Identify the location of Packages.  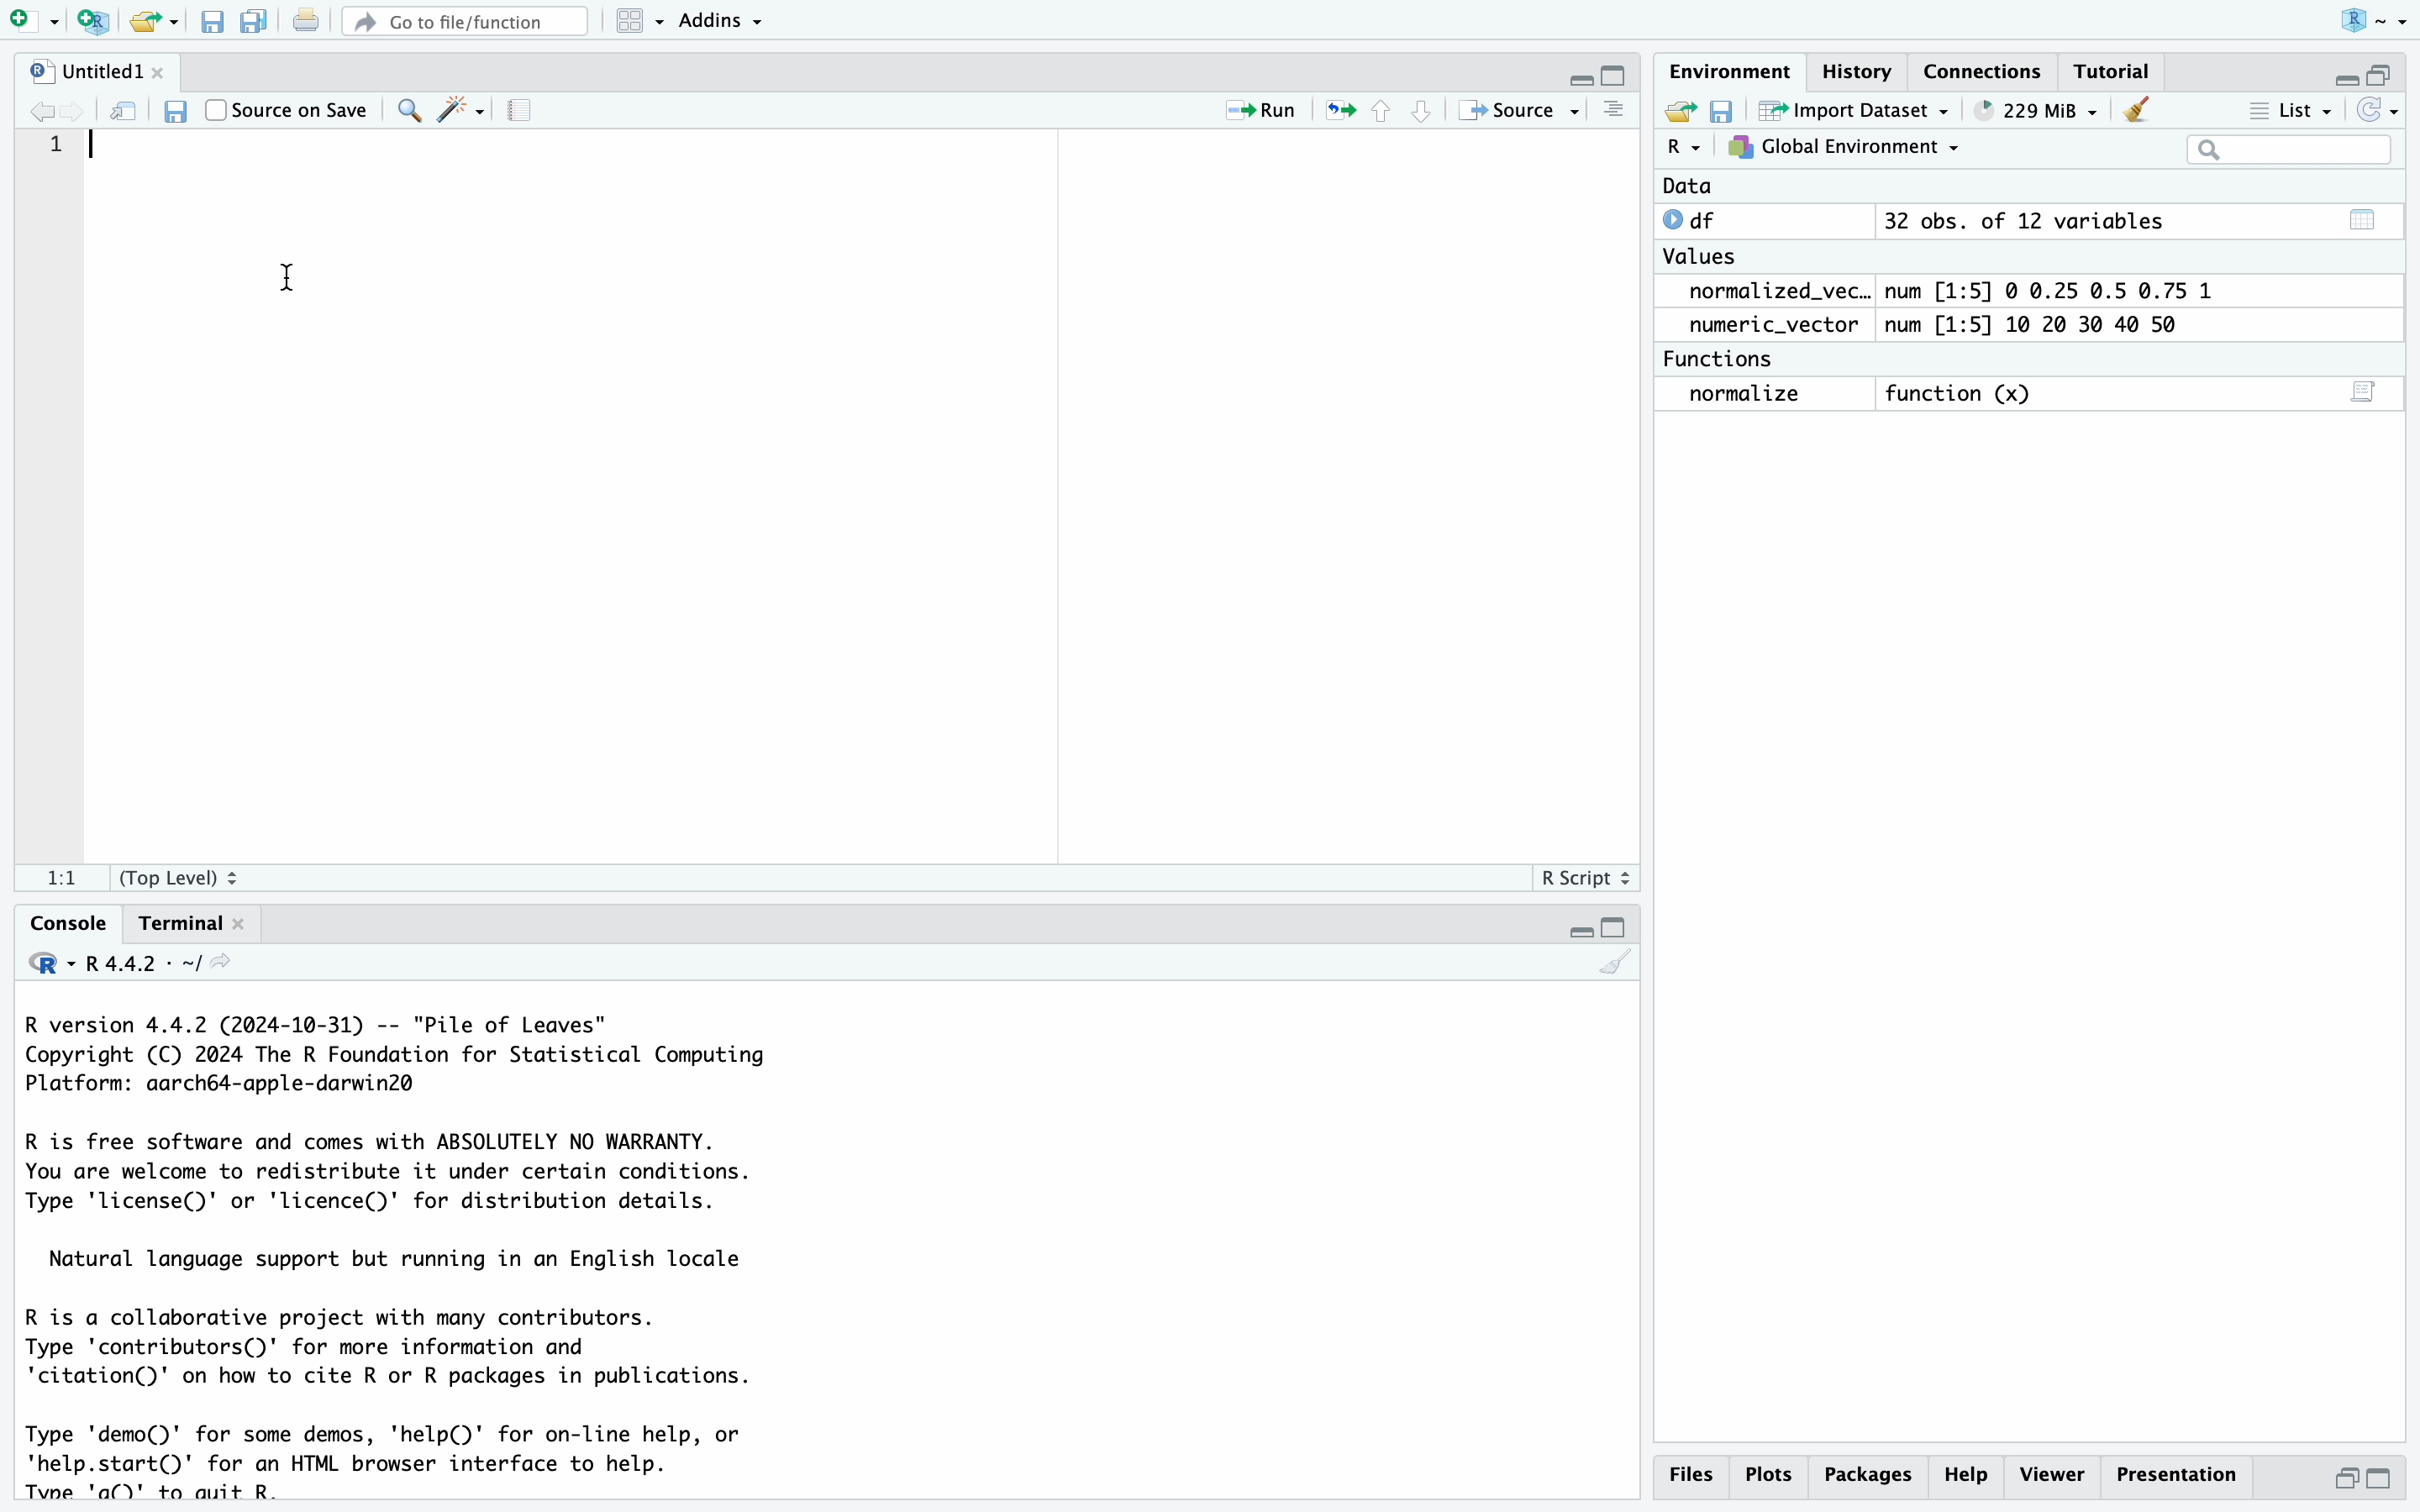
(1964, 1476).